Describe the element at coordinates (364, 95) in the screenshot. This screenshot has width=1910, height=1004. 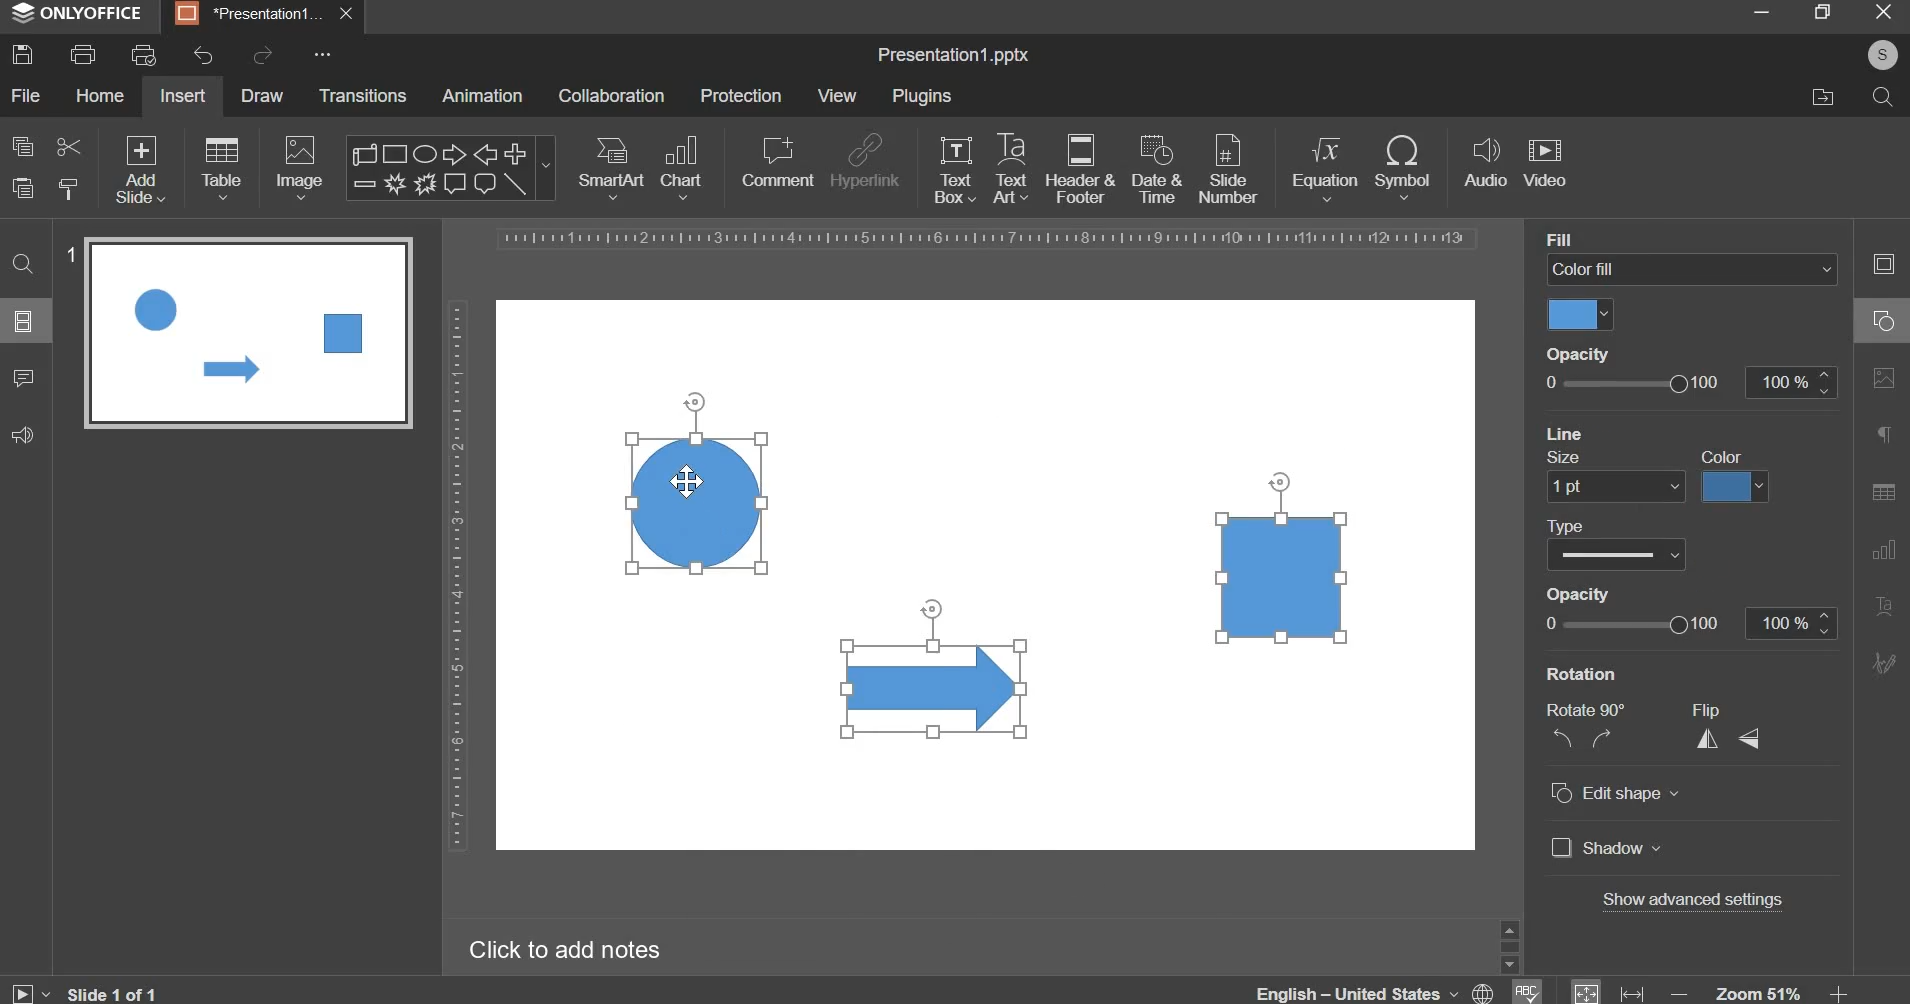
I see `transitions` at that location.